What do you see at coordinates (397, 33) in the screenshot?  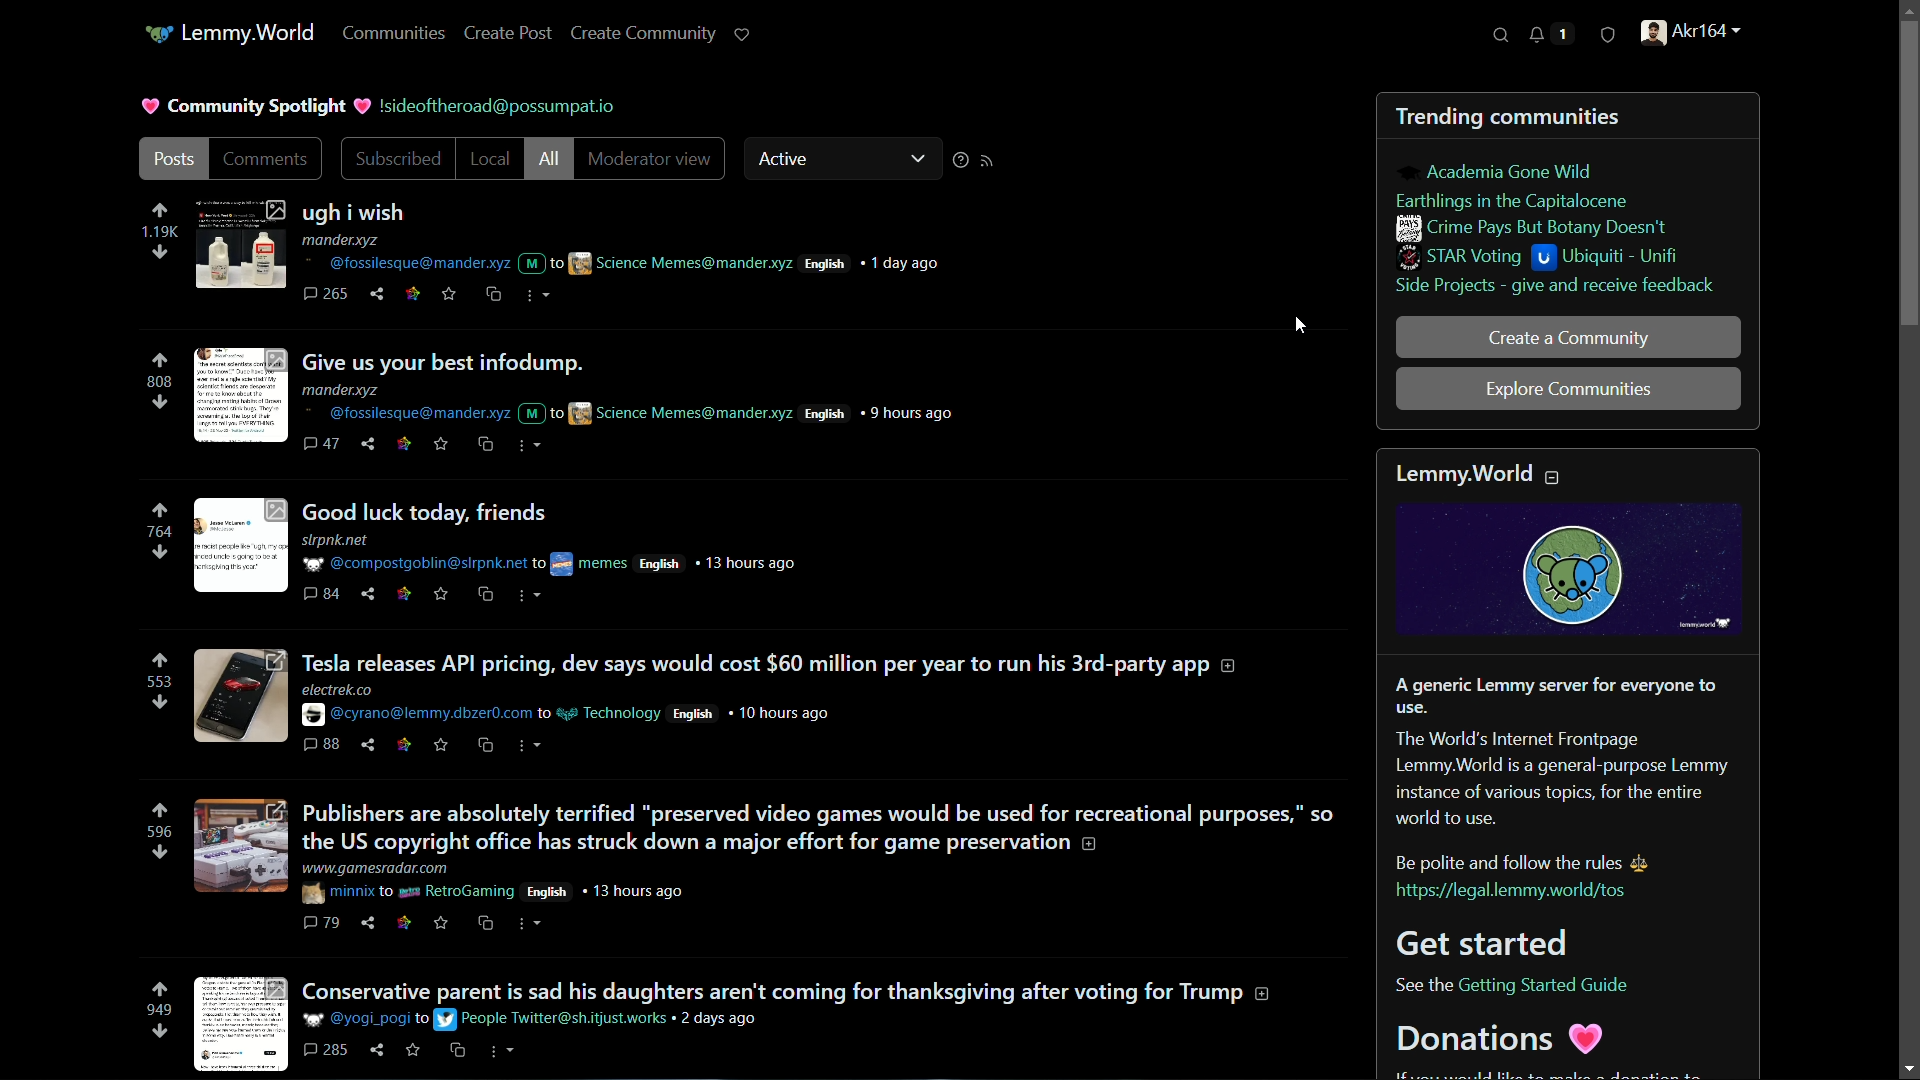 I see `communities` at bounding box center [397, 33].